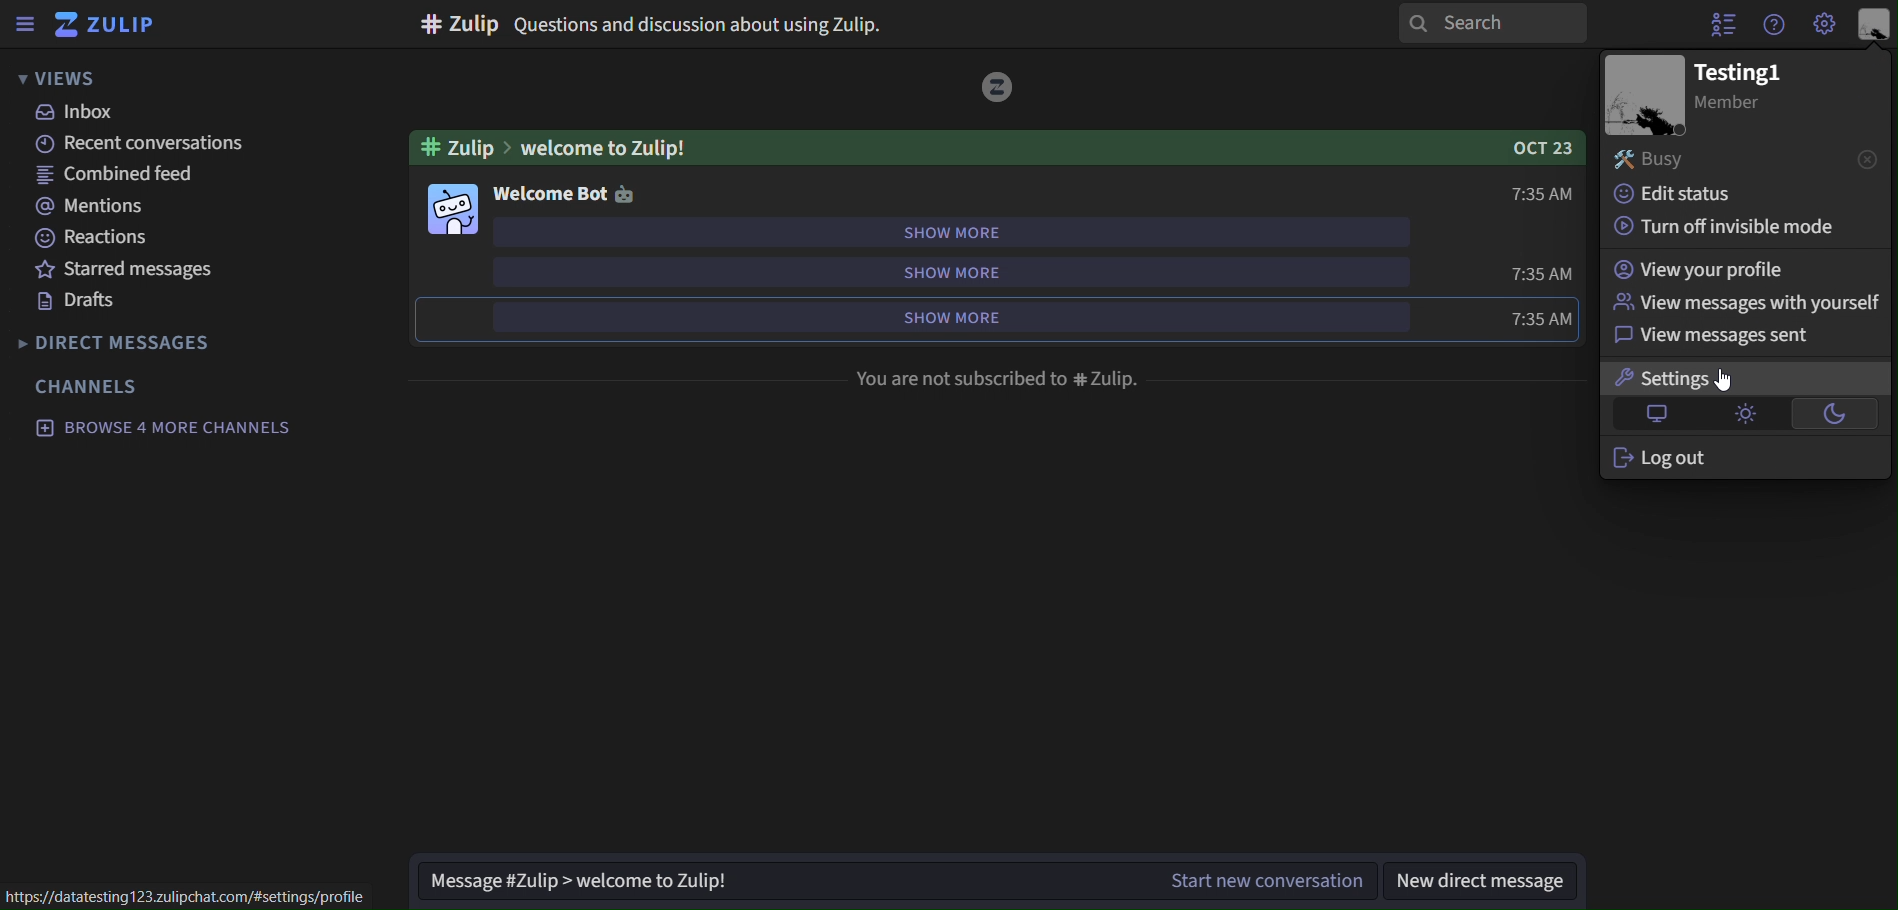 The height and width of the screenshot is (910, 1898). I want to click on 7:35 AM, so click(1539, 274).